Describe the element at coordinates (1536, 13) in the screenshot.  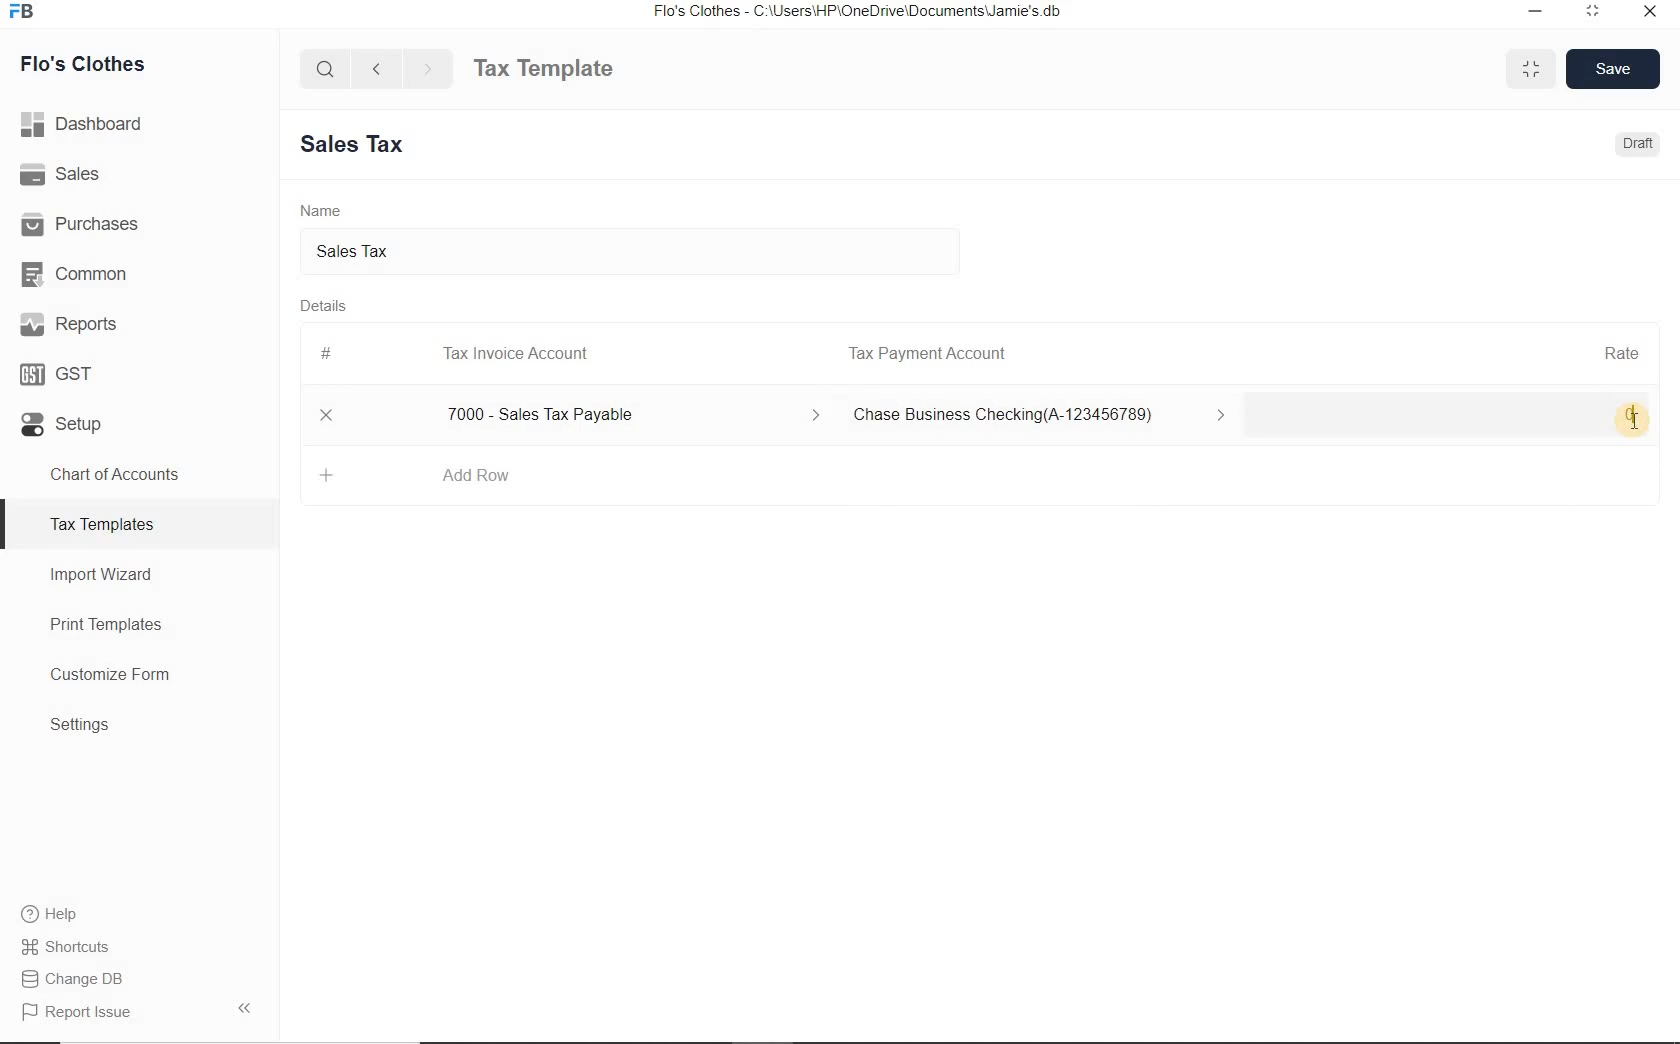
I see `Minimize` at that location.